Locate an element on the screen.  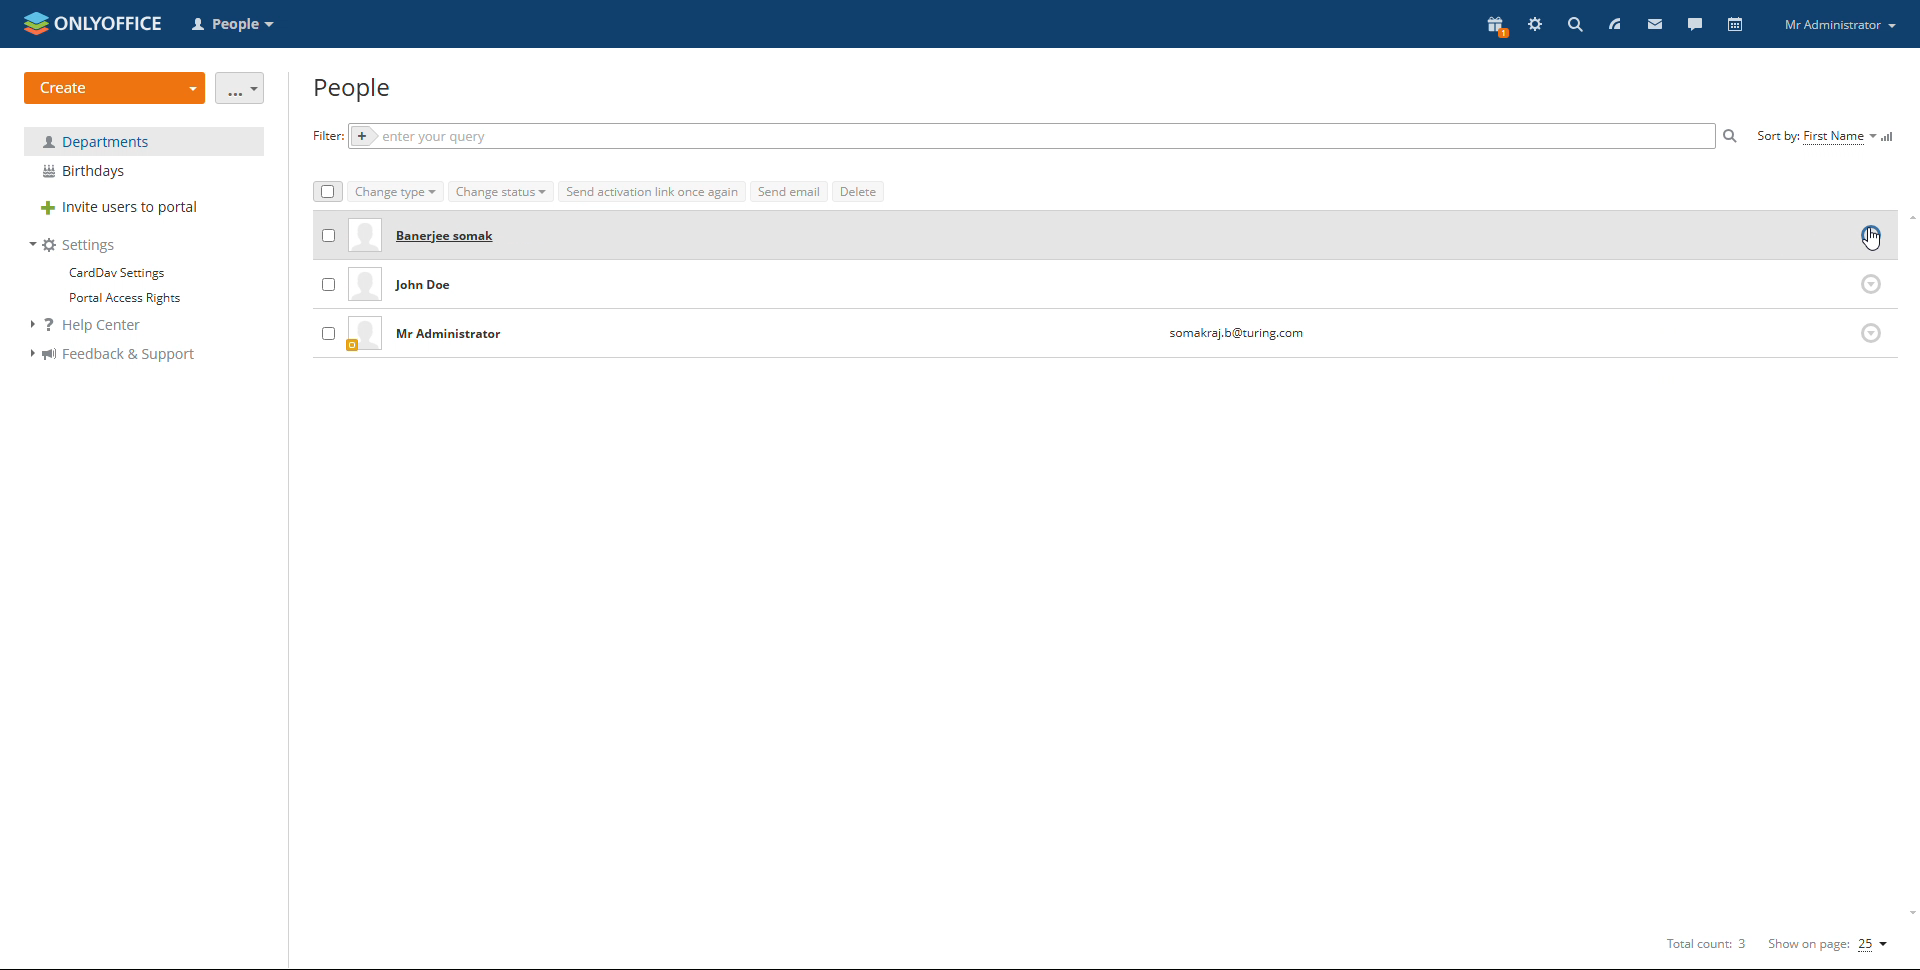
sorting order is located at coordinates (1890, 136).